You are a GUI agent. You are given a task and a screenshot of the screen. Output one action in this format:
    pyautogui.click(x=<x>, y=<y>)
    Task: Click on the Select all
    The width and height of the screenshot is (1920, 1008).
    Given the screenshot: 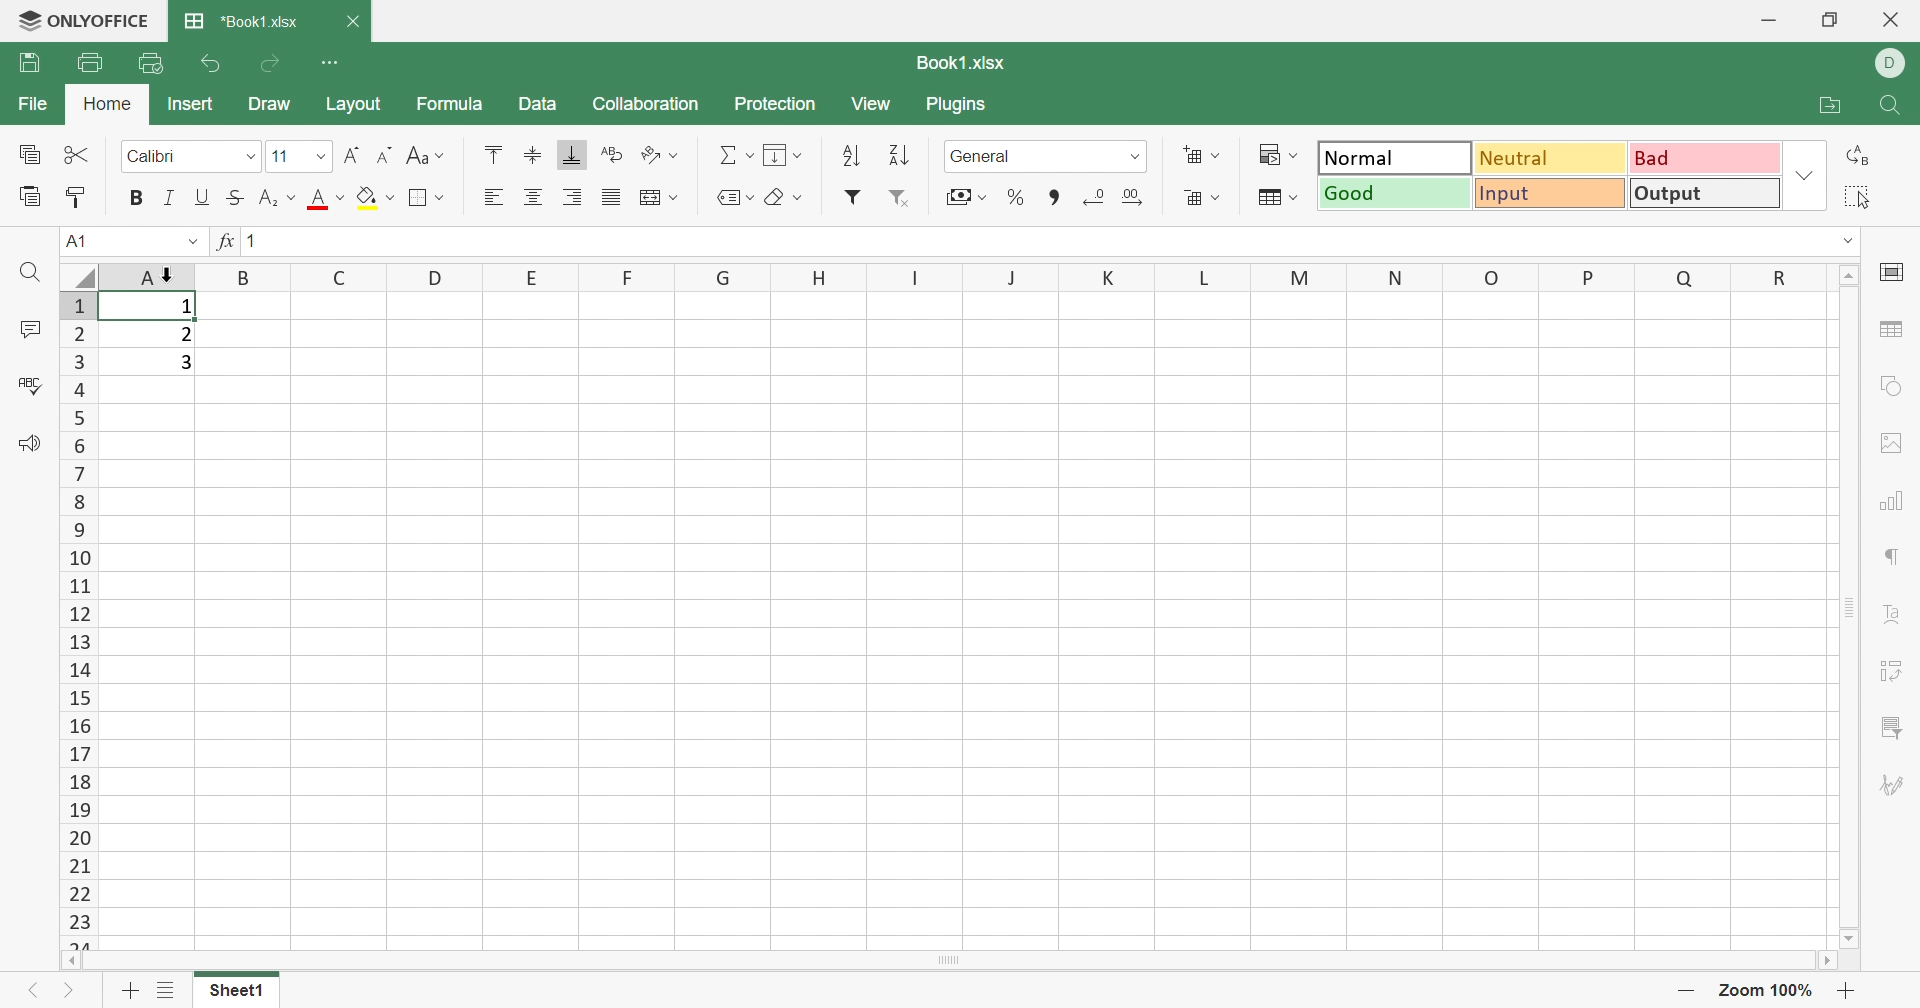 What is the action you would take?
    pyautogui.click(x=1855, y=197)
    